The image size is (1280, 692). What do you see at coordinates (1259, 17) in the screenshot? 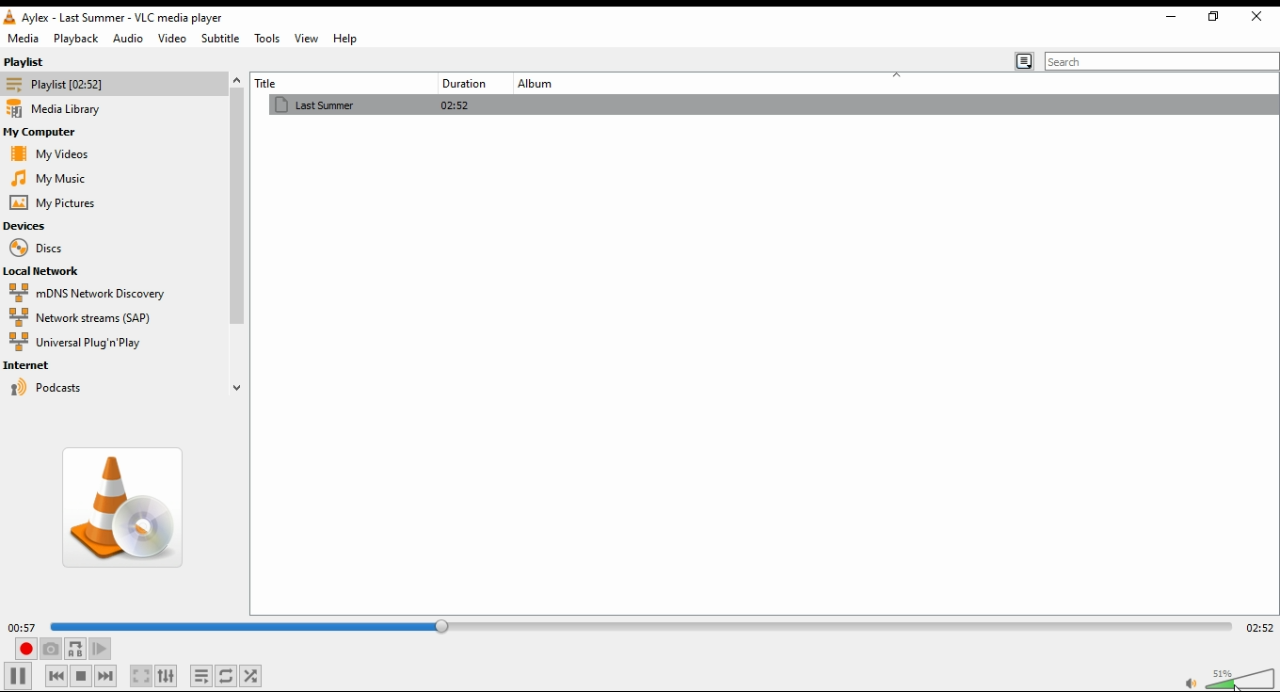
I see `close window` at bounding box center [1259, 17].